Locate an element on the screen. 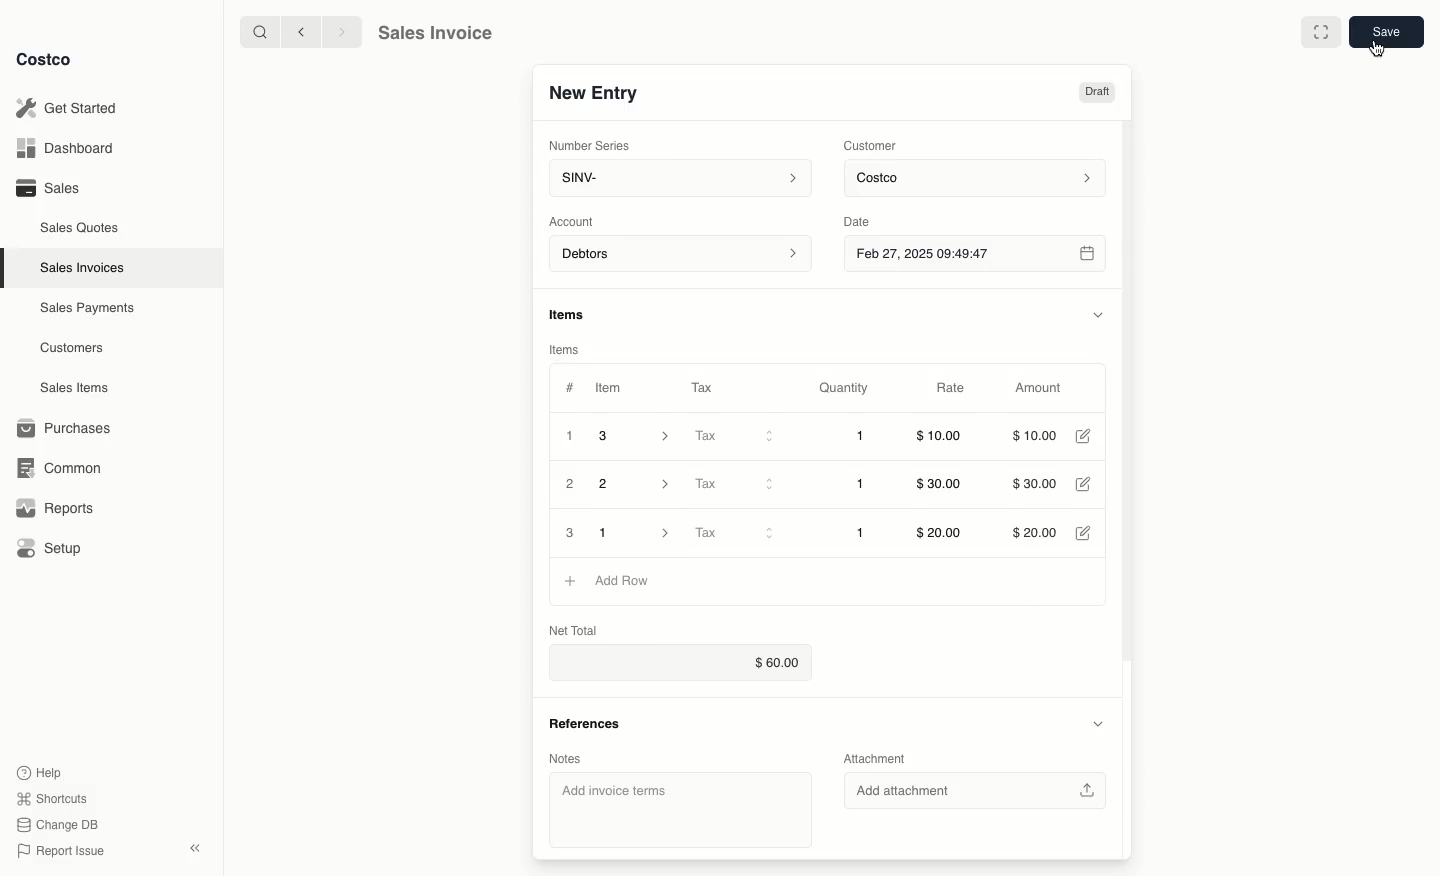 This screenshot has width=1440, height=876. 3 is located at coordinates (640, 436).